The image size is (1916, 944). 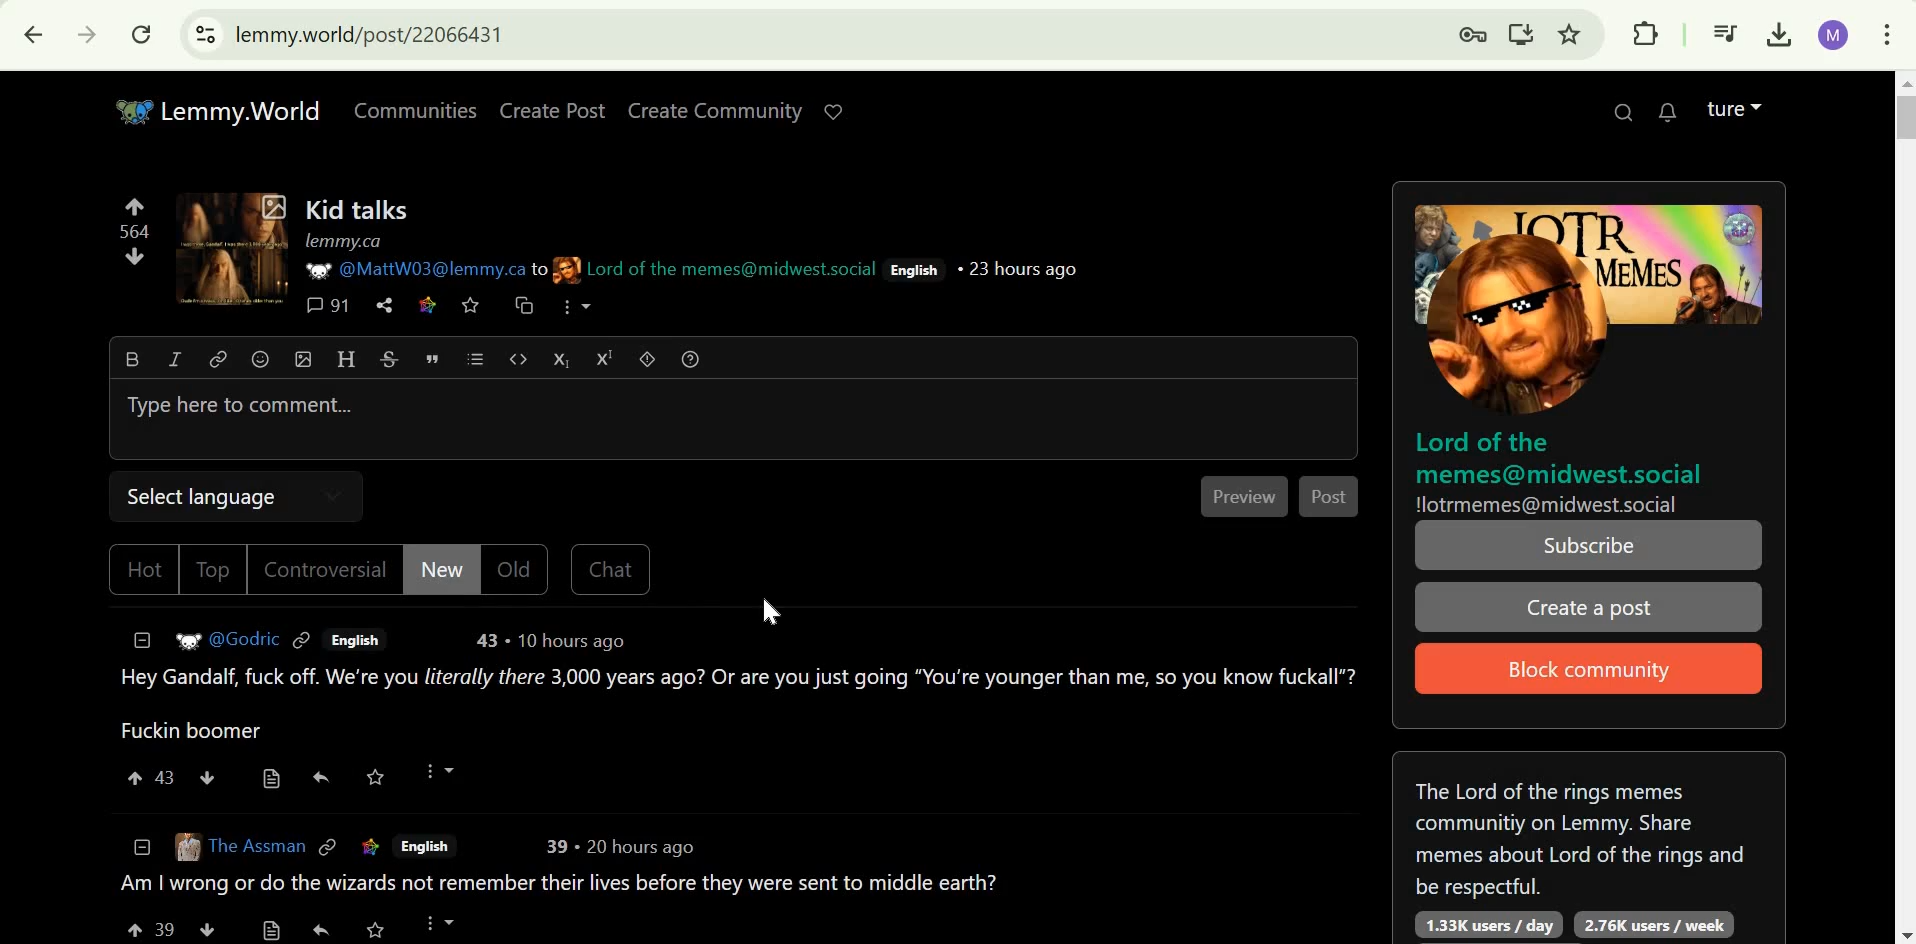 I want to click on 43, so click(x=492, y=640).